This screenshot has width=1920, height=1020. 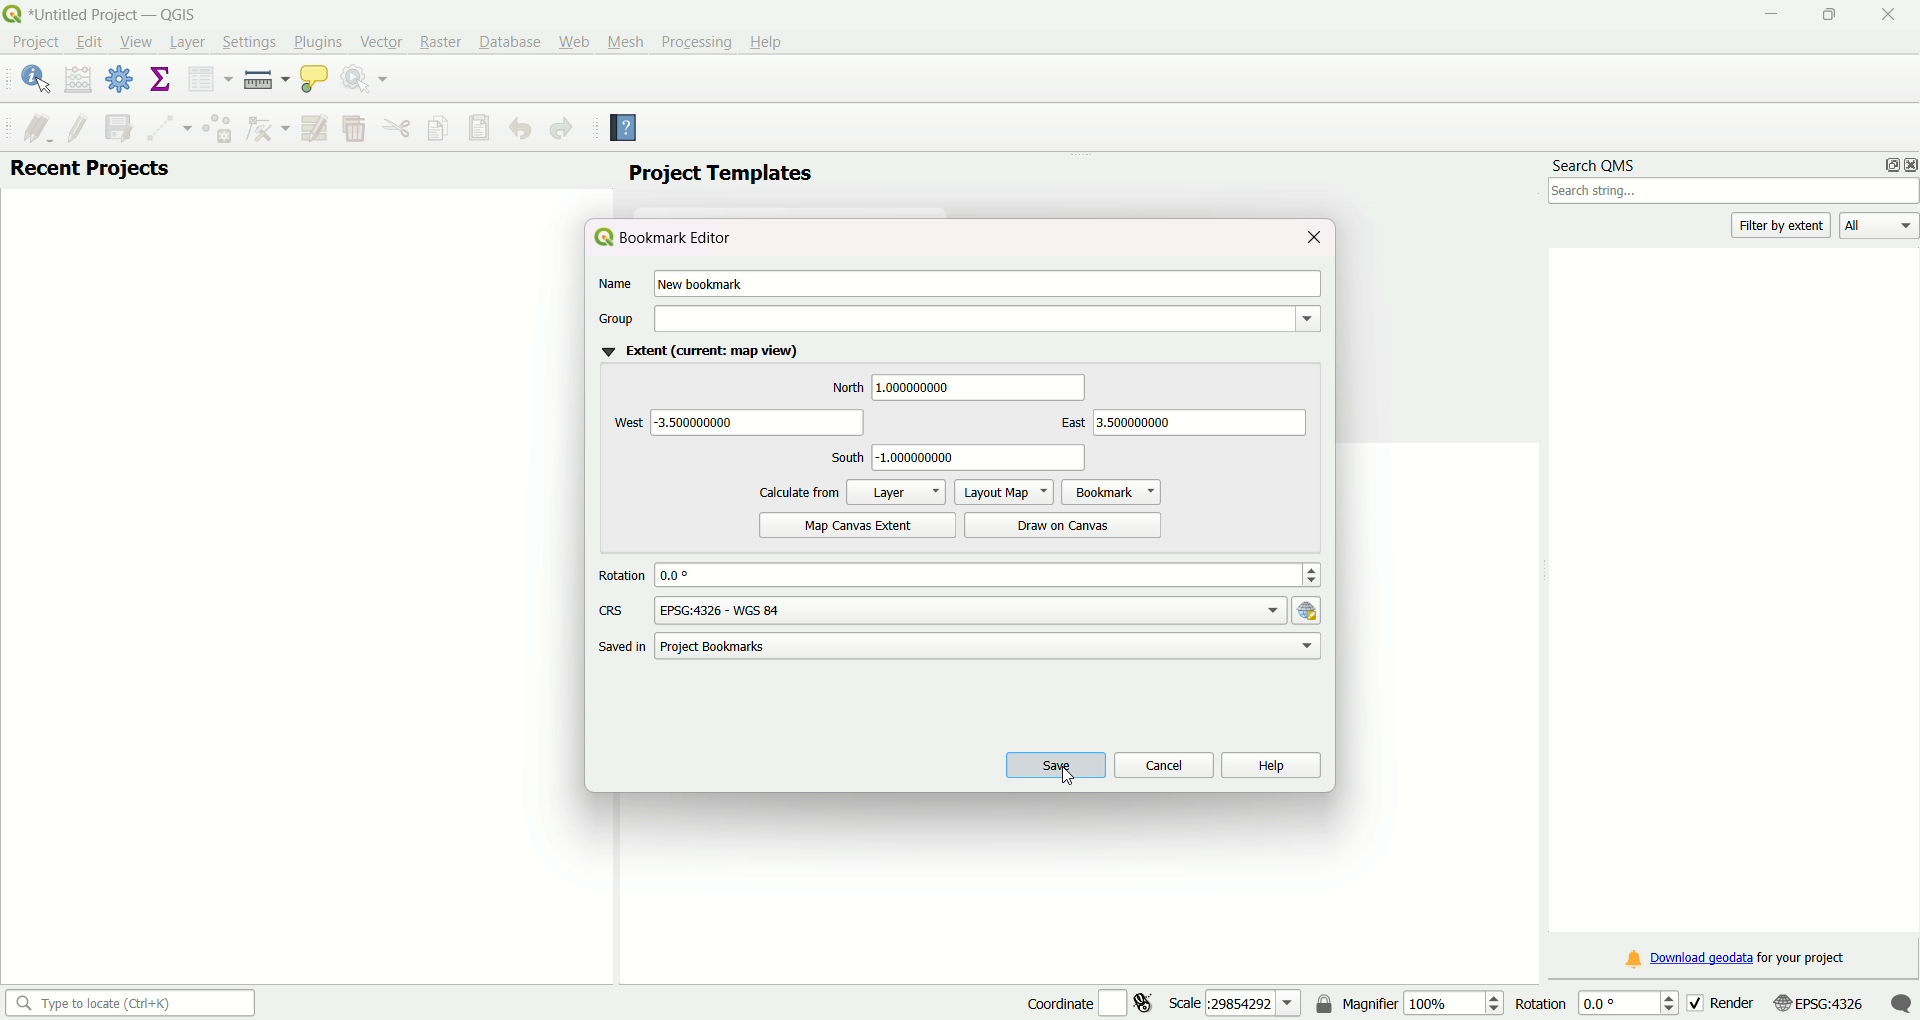 I want to click on Extent, so click(x=697, y=353).